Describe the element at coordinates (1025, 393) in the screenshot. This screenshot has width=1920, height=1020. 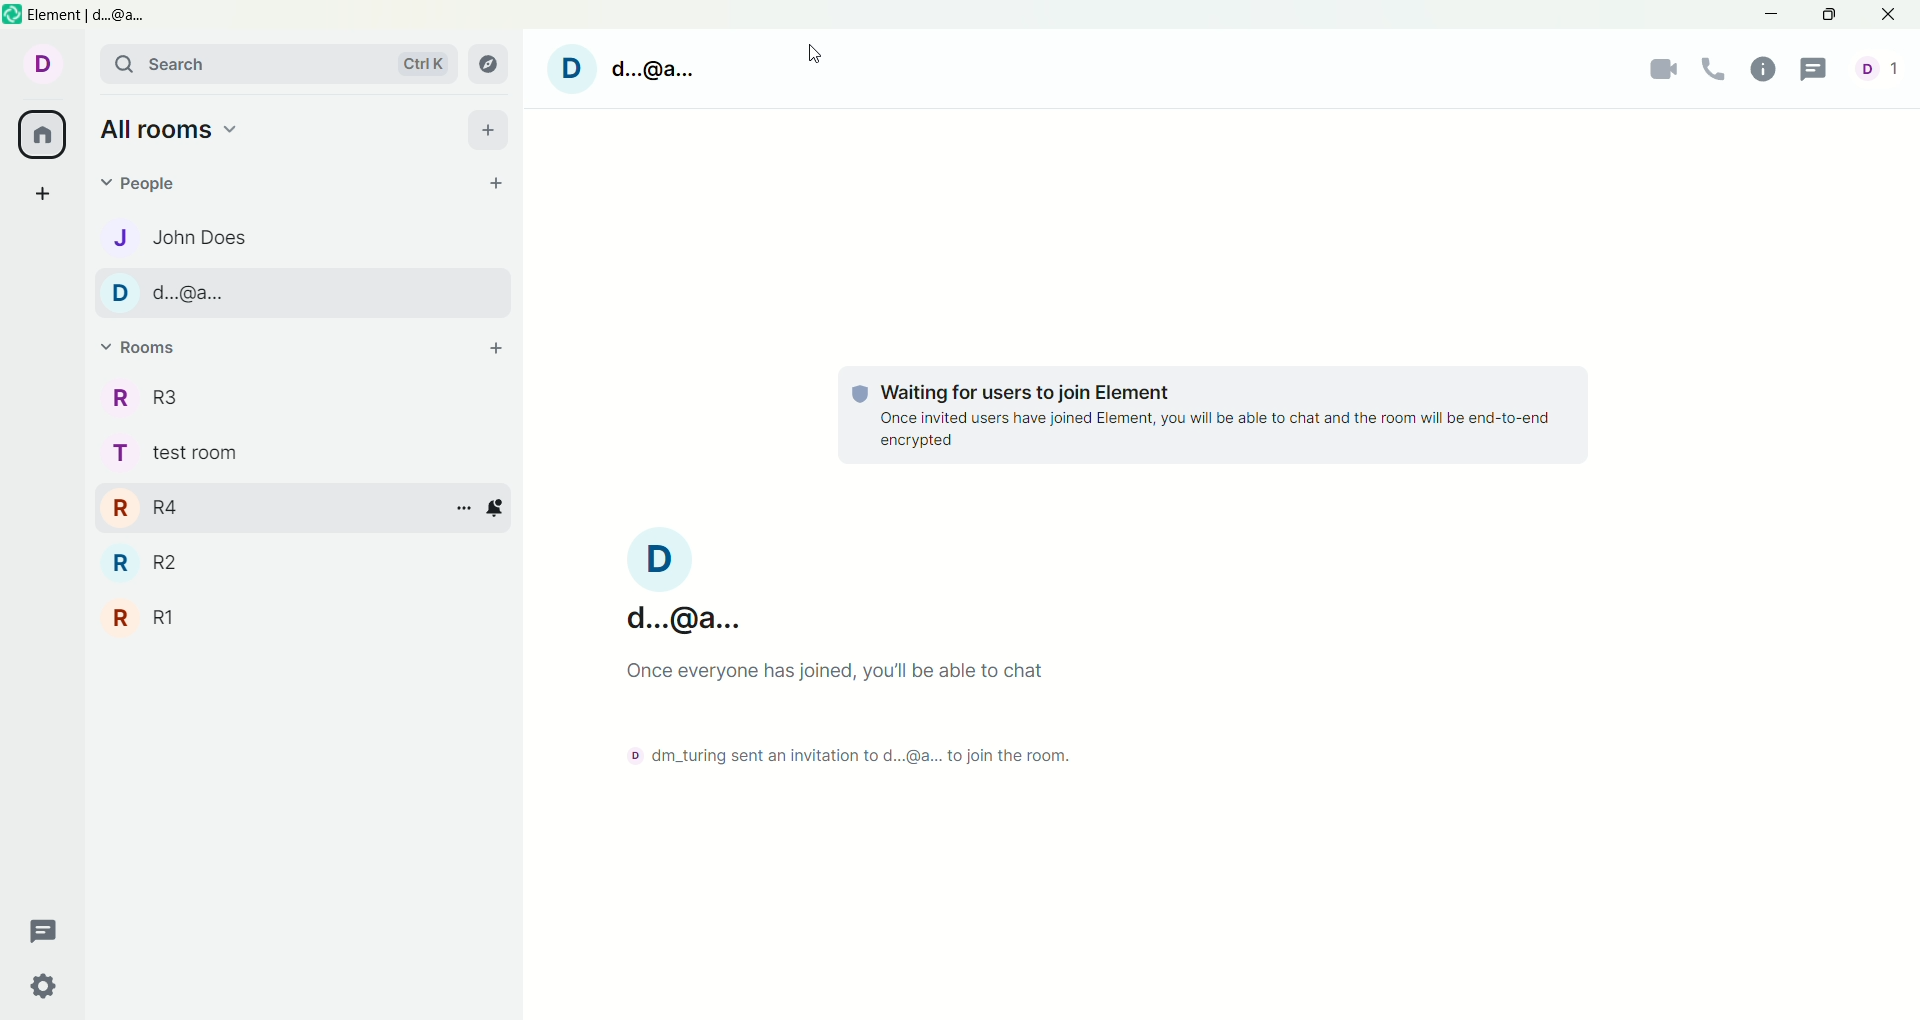
I see `Waiting for users to join Element` at that location.